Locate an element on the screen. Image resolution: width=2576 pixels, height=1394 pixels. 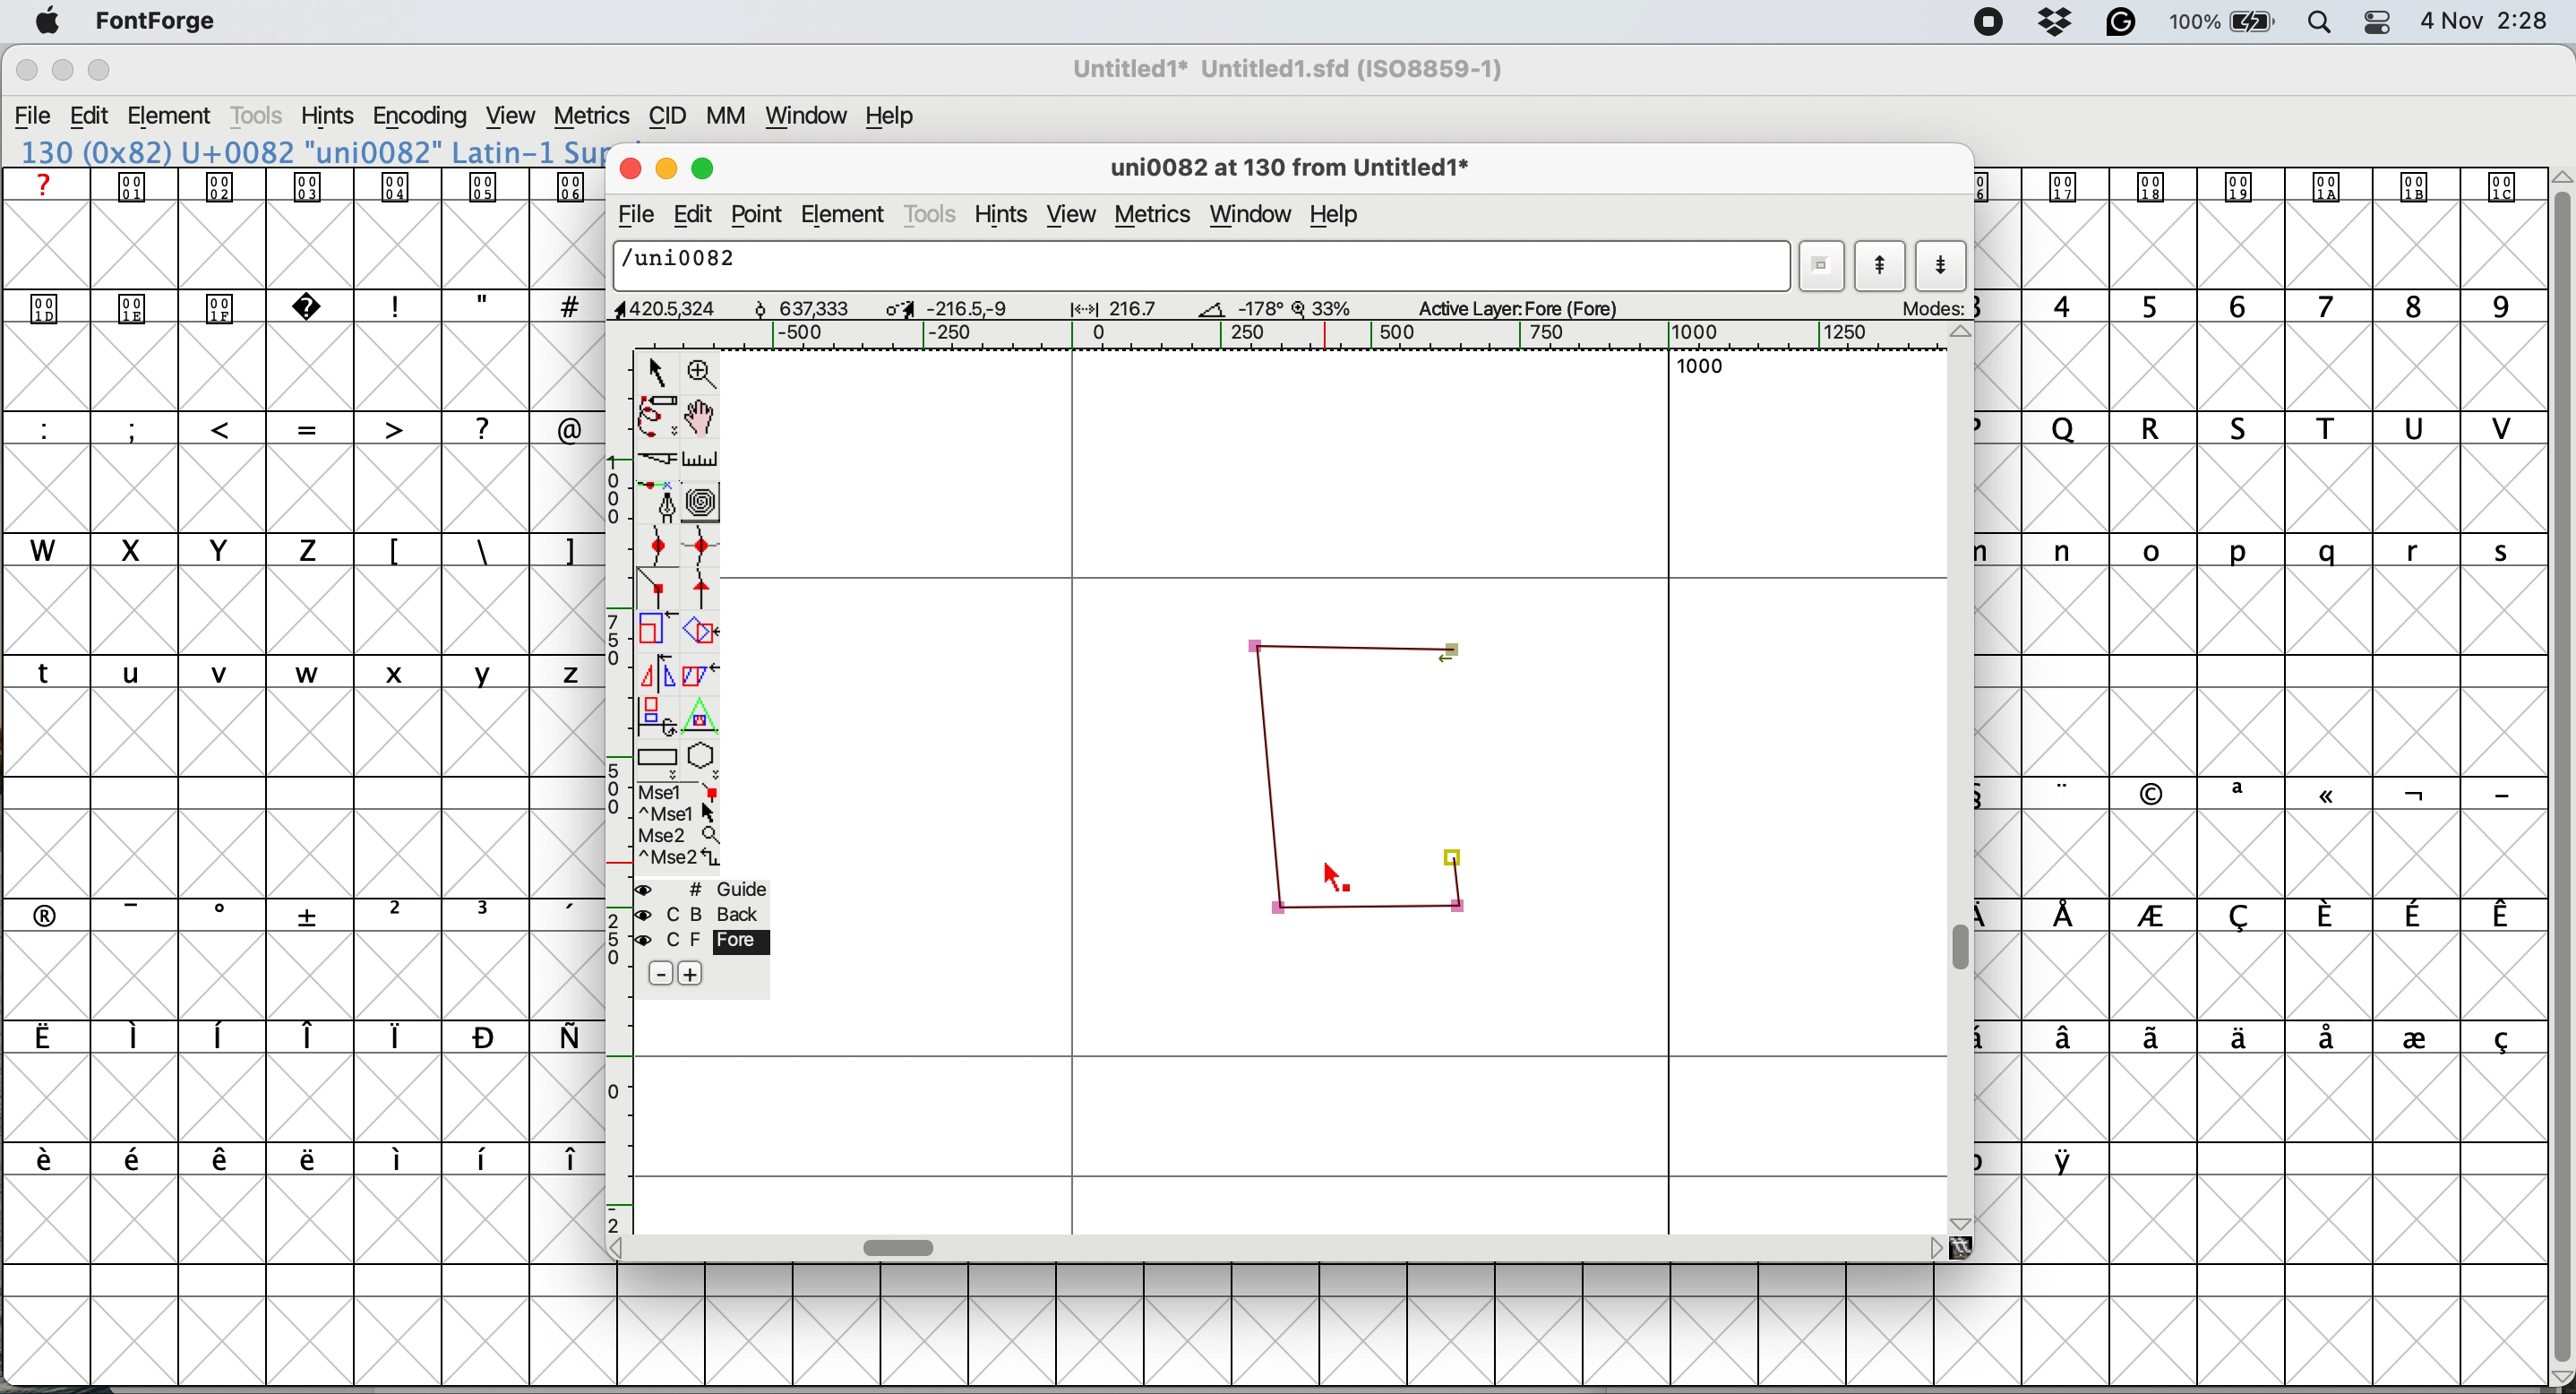
control center is located at coordinates (2376, 22).